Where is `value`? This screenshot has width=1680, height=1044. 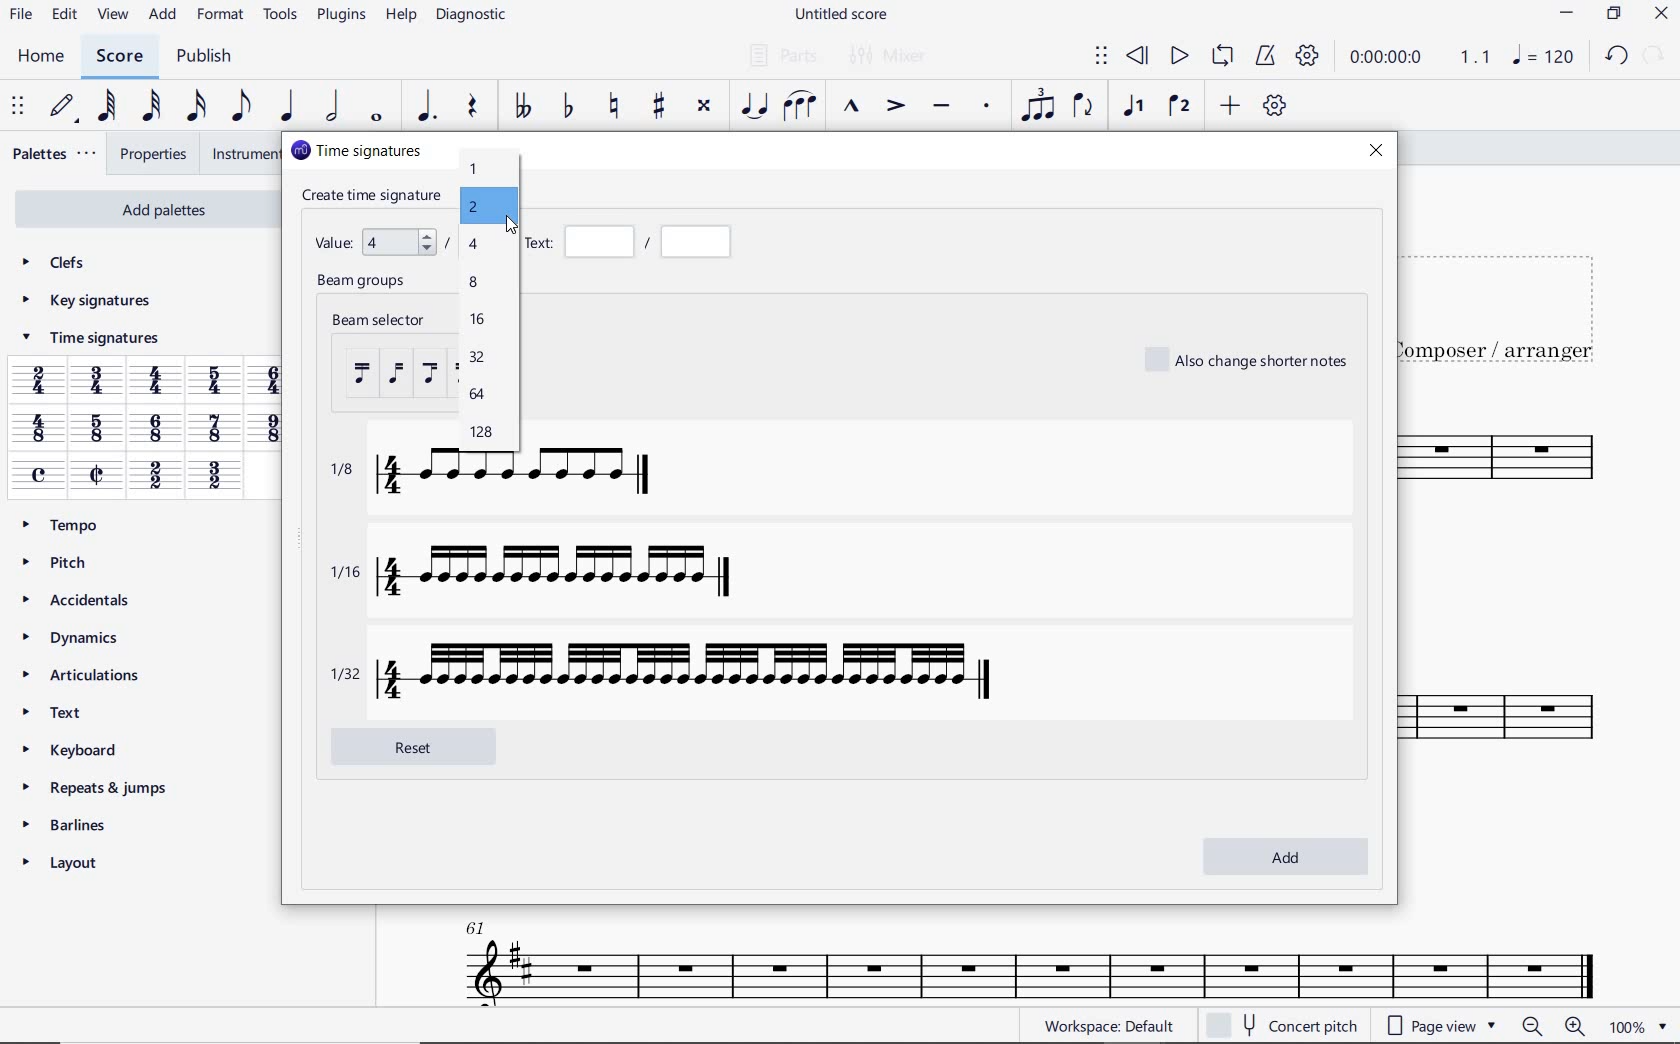
value is located at coordinates (377, 239).